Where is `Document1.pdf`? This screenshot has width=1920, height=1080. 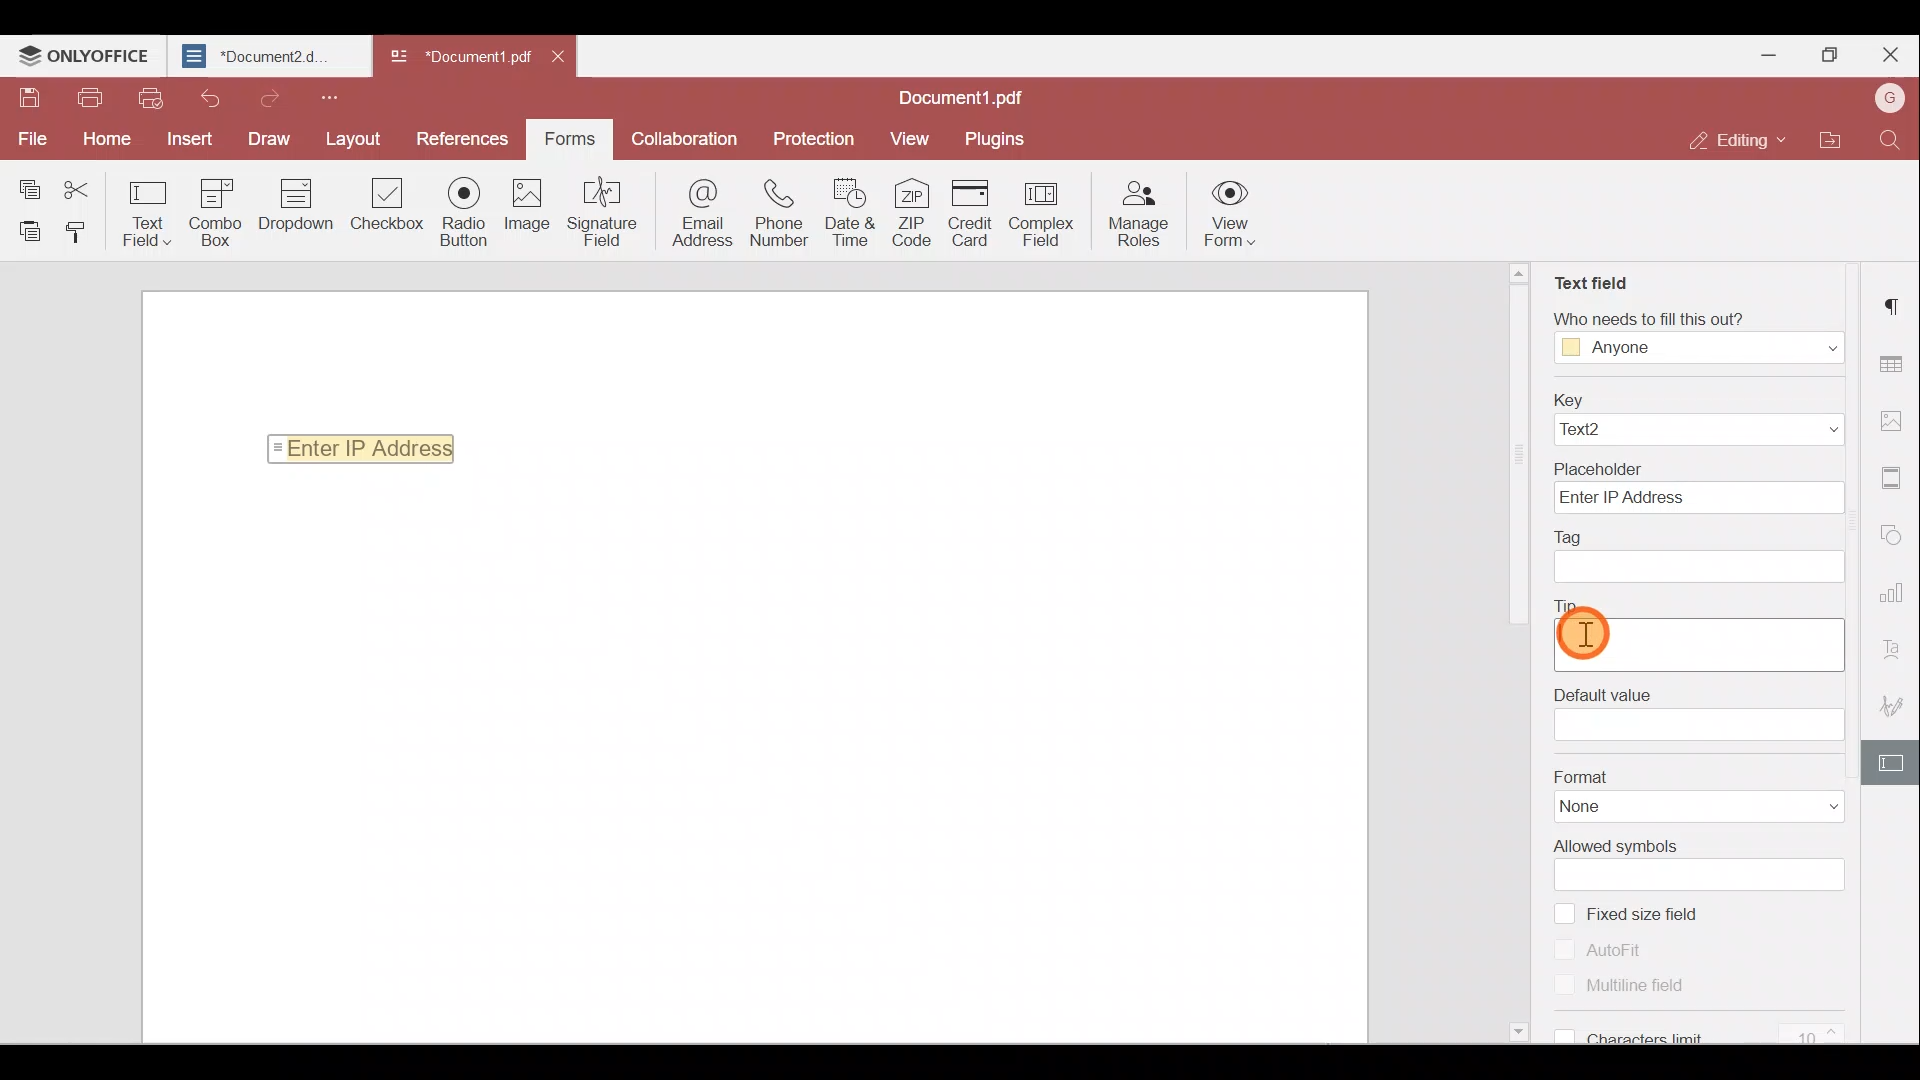 Document1.pdf is located at coordinates (972, 94).